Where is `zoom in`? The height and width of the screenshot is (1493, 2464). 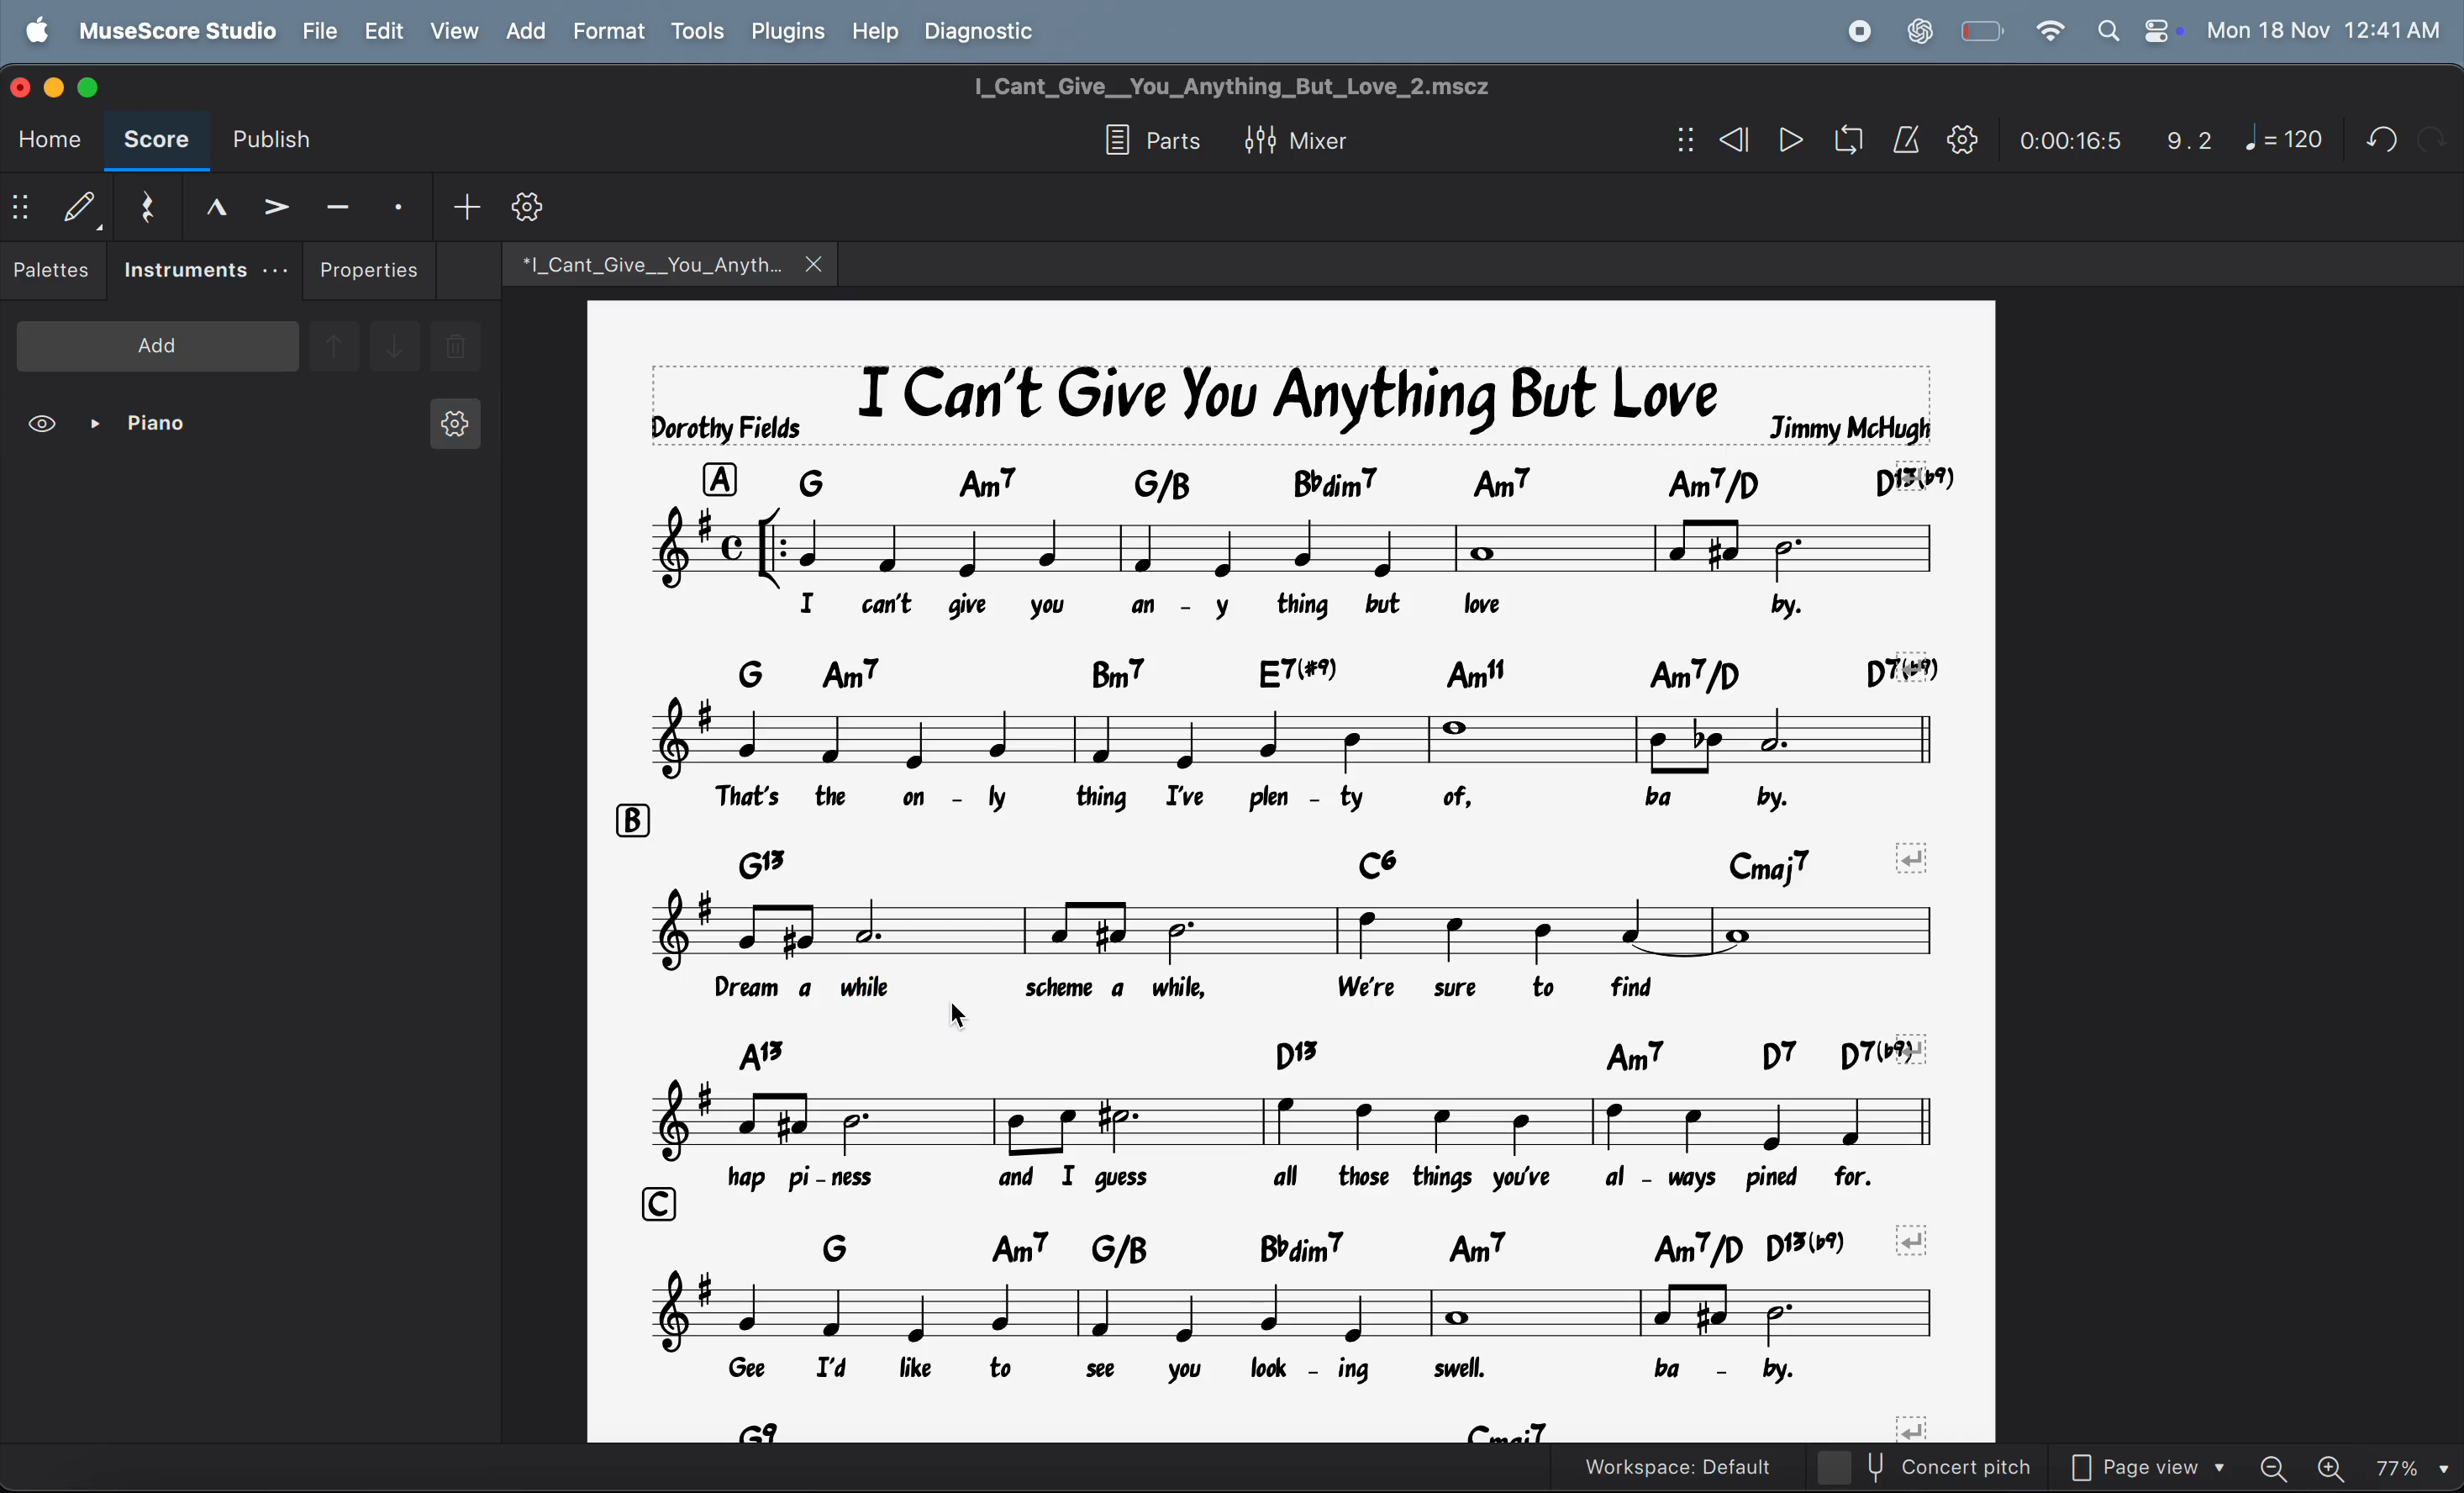
zoom in is located at coordinates (2337, 1467).